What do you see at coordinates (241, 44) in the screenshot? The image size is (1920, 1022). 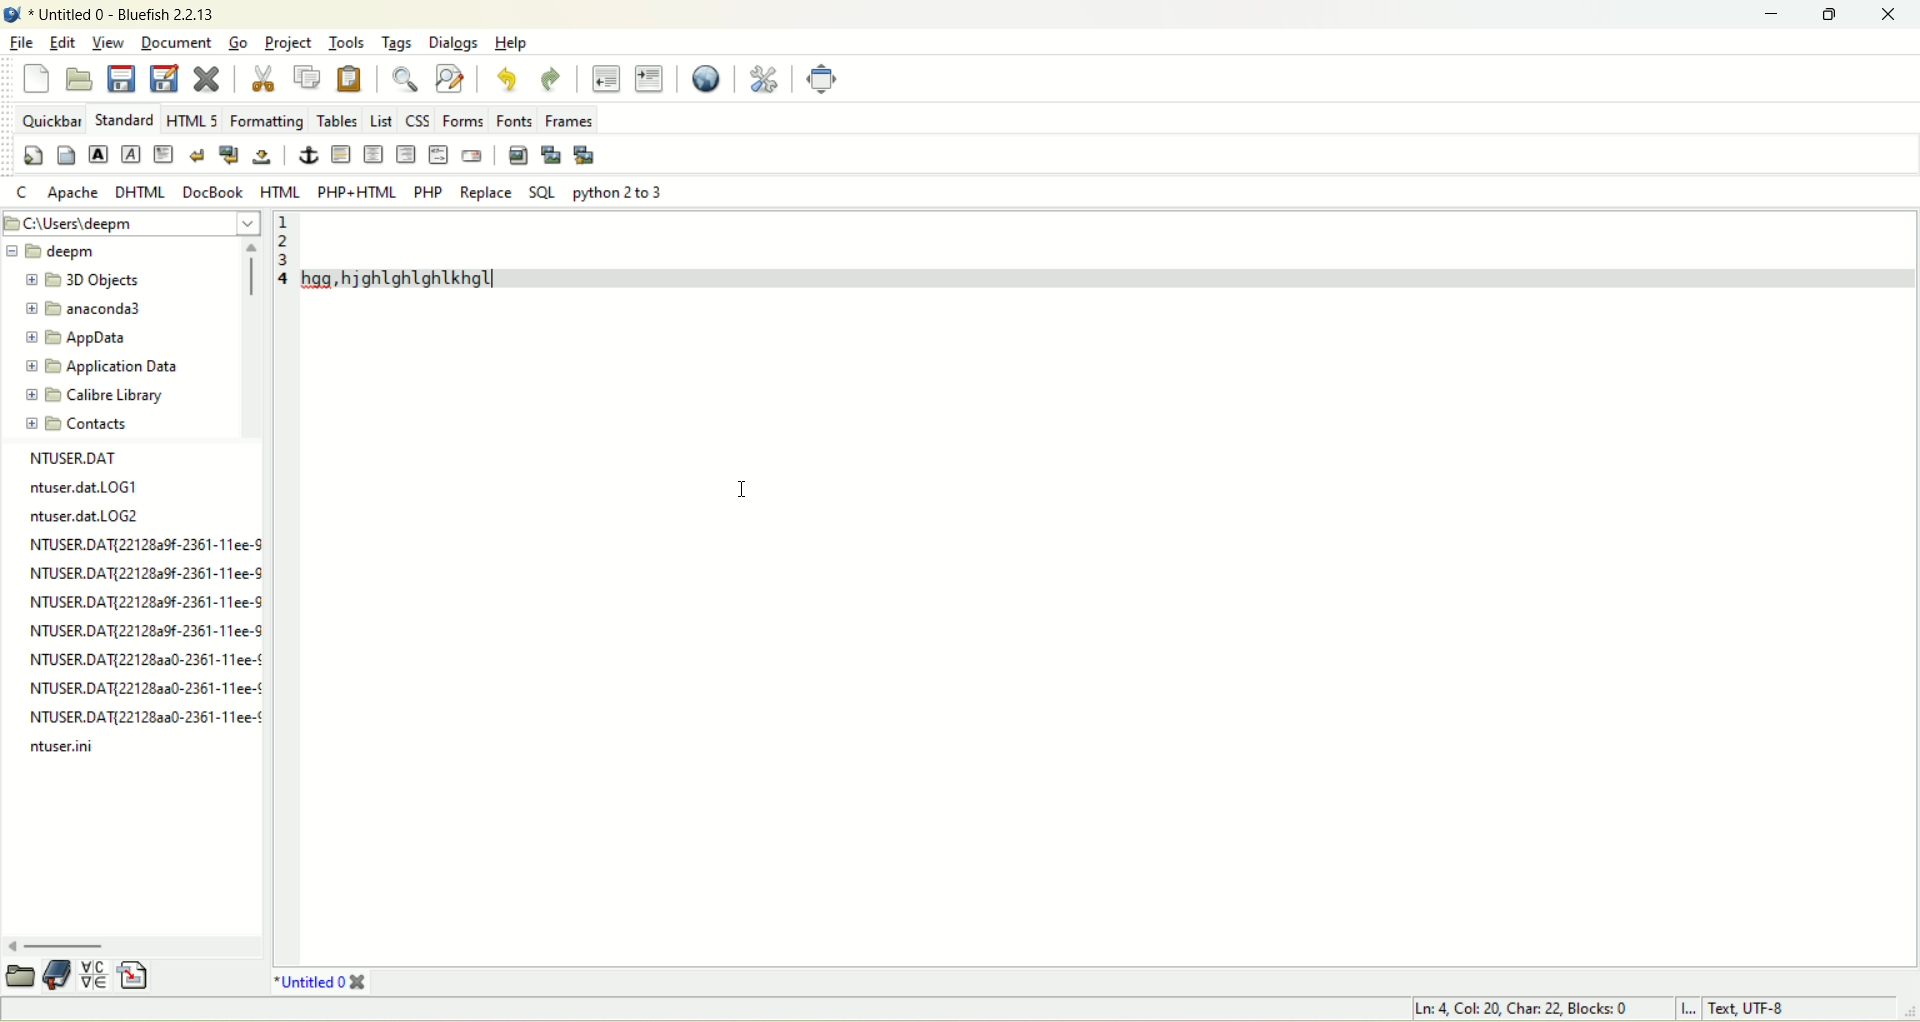 I see `go` at bounding box center [241, 44].